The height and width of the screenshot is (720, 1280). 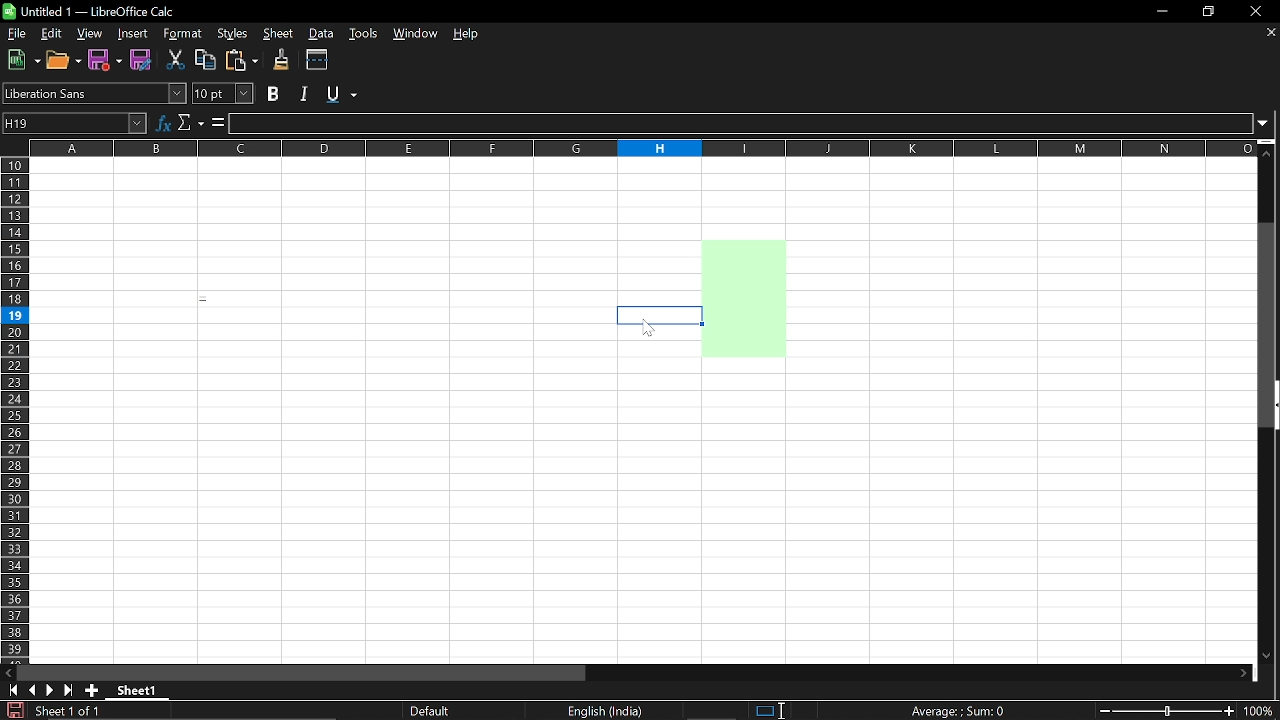 I want to click on Add sheet, so click(x=93, y=691).